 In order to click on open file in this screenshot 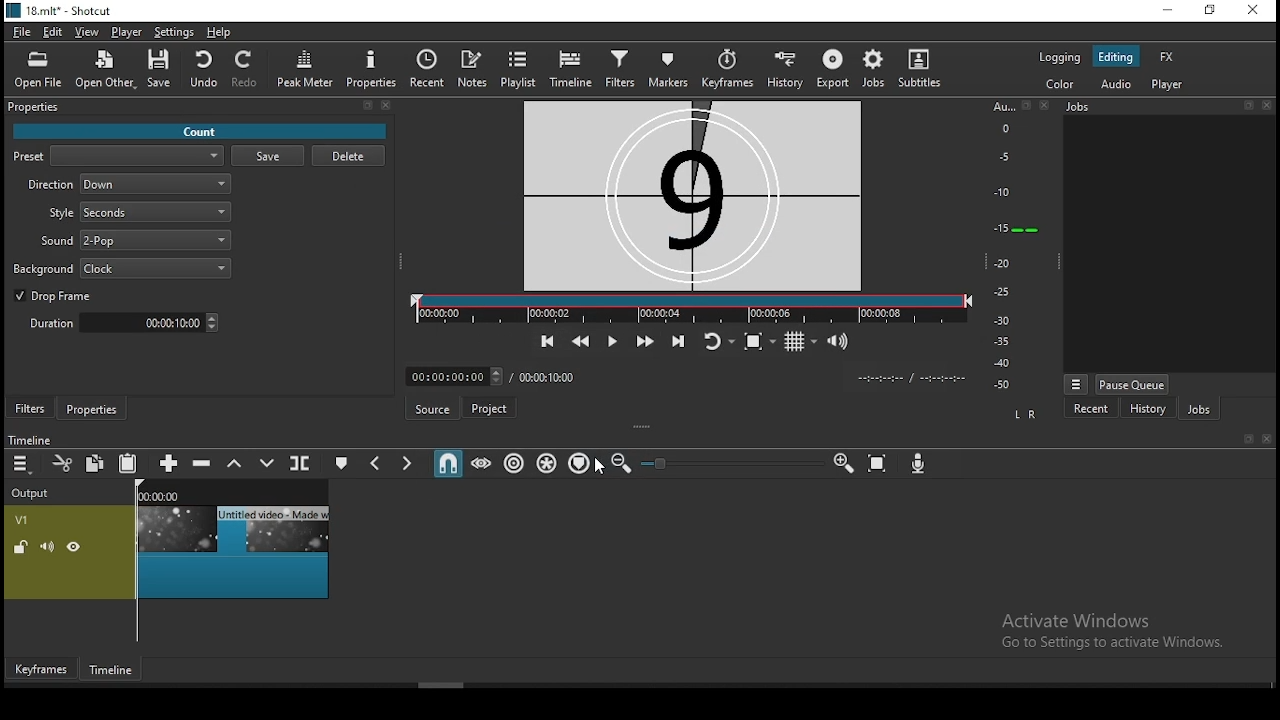, I will do `click(38, 68)`.